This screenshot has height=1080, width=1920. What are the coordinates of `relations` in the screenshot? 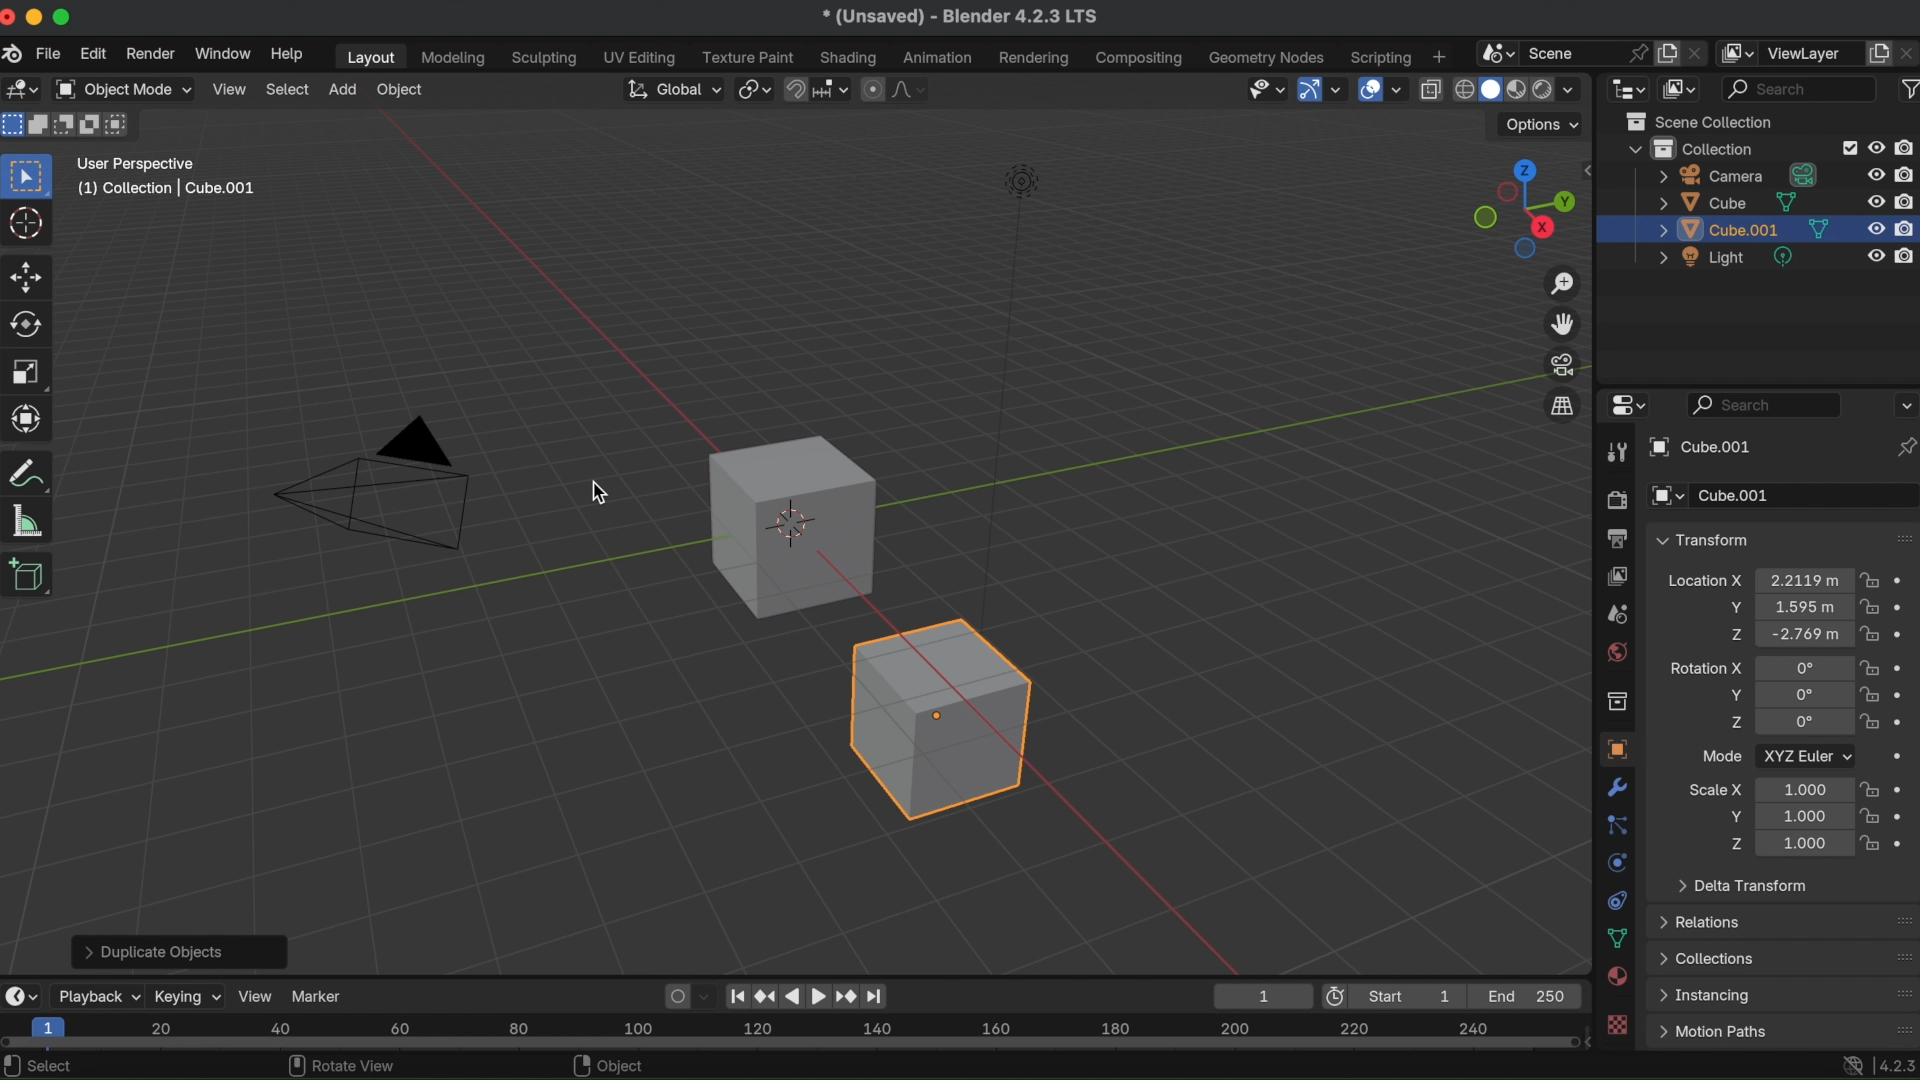 It's located at (1704, 921).